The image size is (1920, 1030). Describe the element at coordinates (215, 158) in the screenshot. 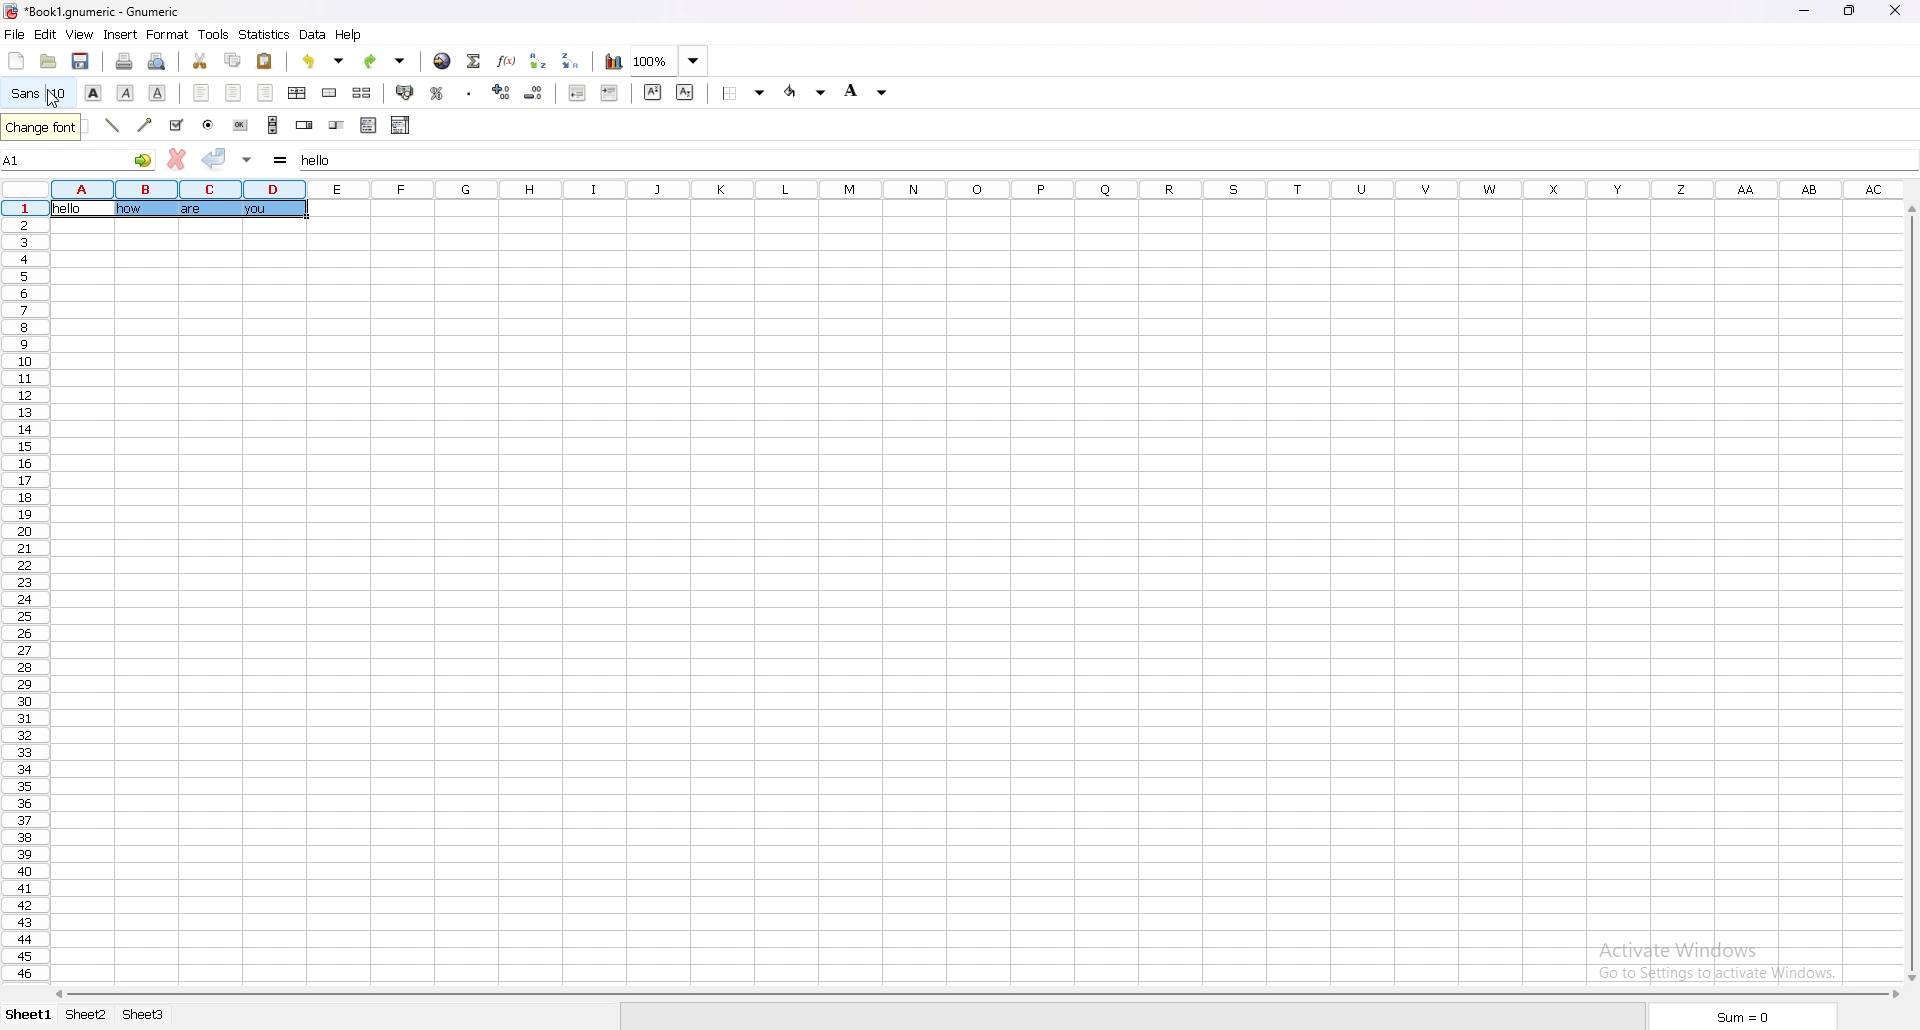

I see `accept changes` at that location.